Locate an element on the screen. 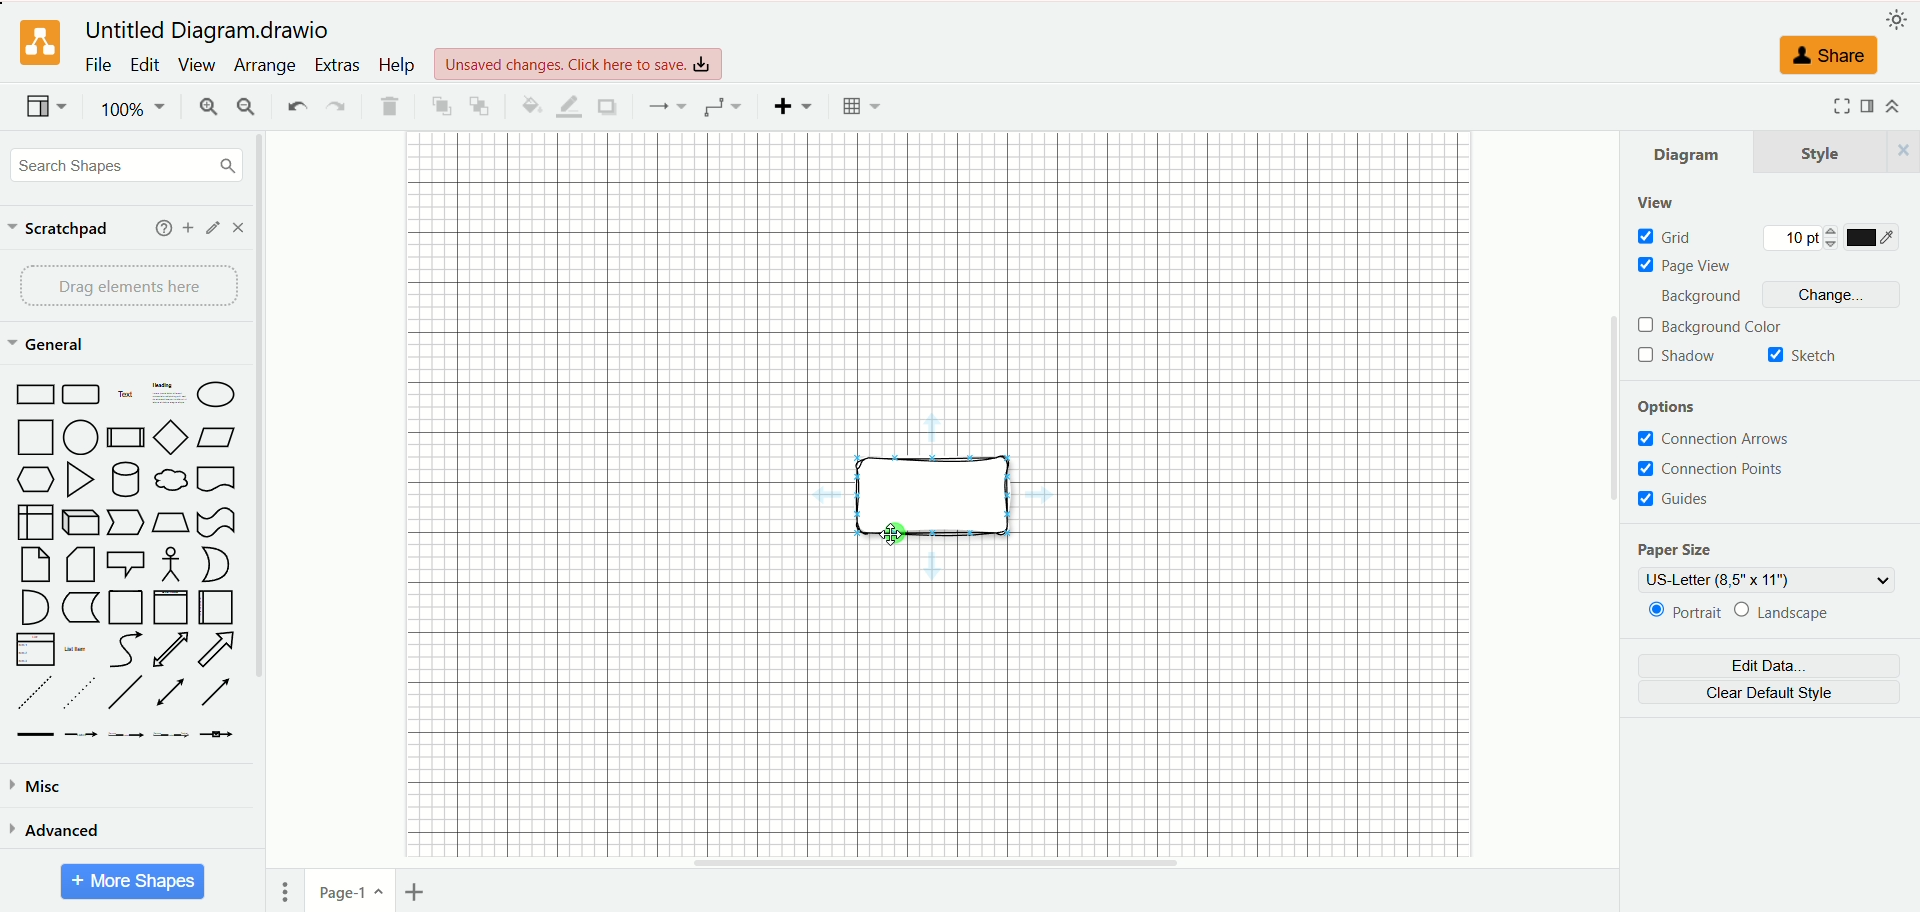  background is located at coordinates (1697, 297).